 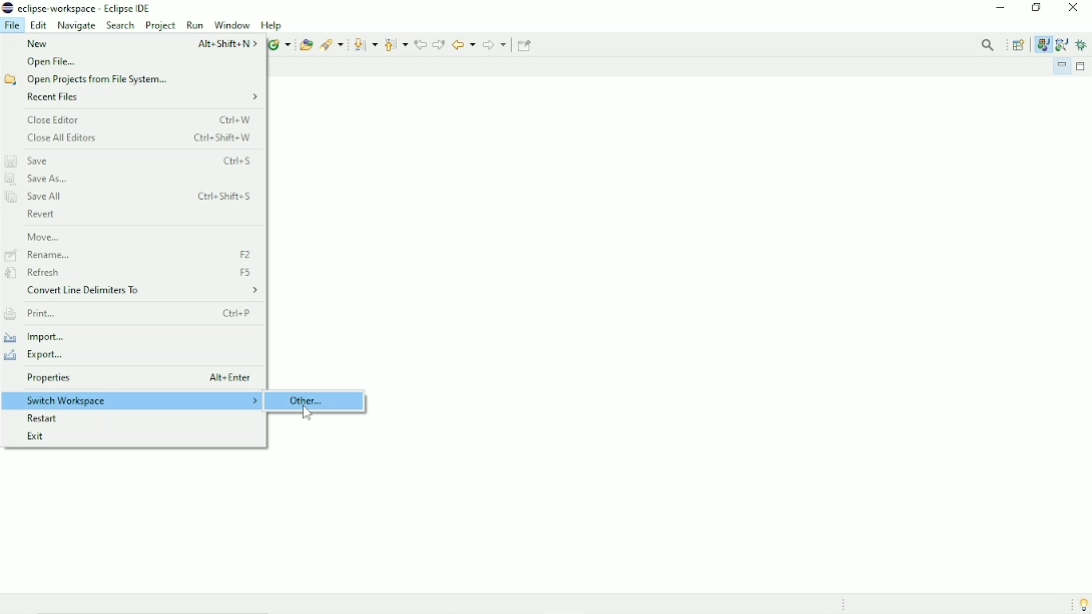 What do you see at coordinates (44, 336) in the screenshot?
I see `Import` at bounding box center [44, 336].